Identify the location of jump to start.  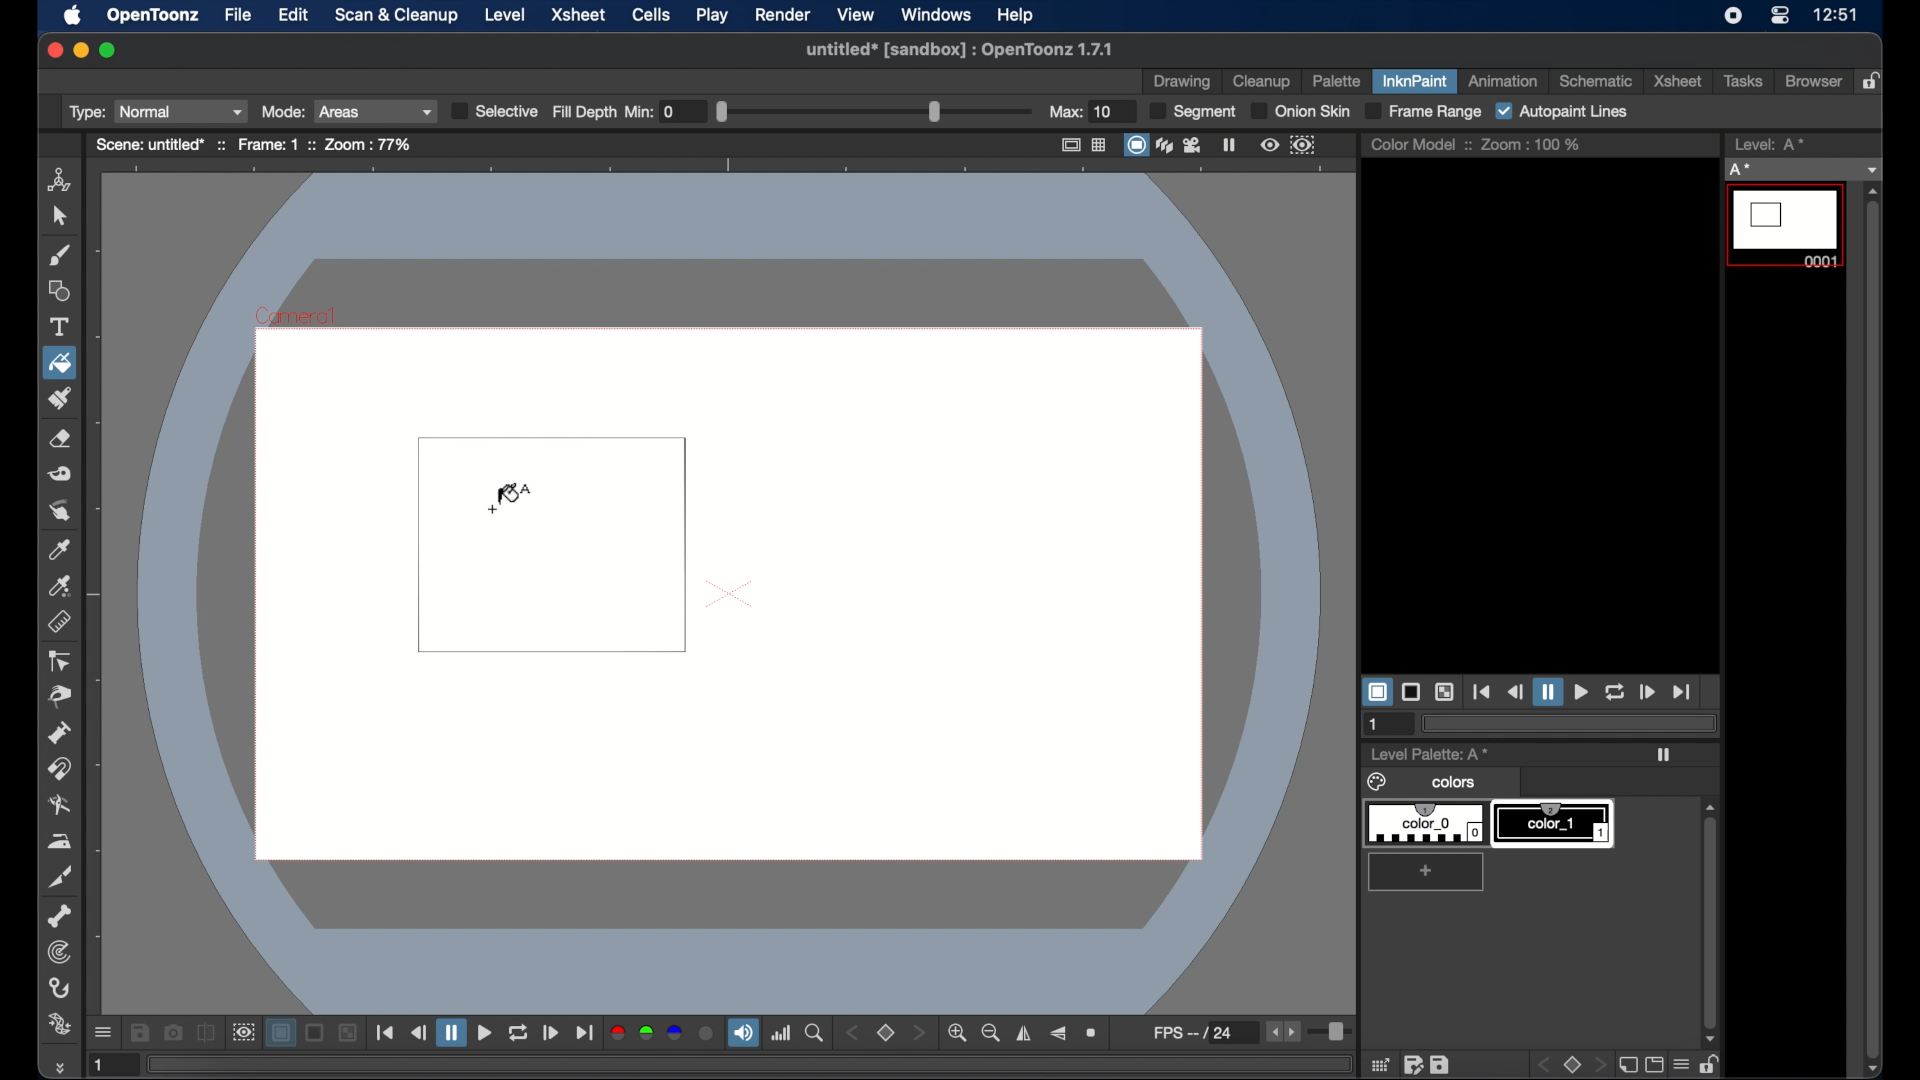
(1482, 692).